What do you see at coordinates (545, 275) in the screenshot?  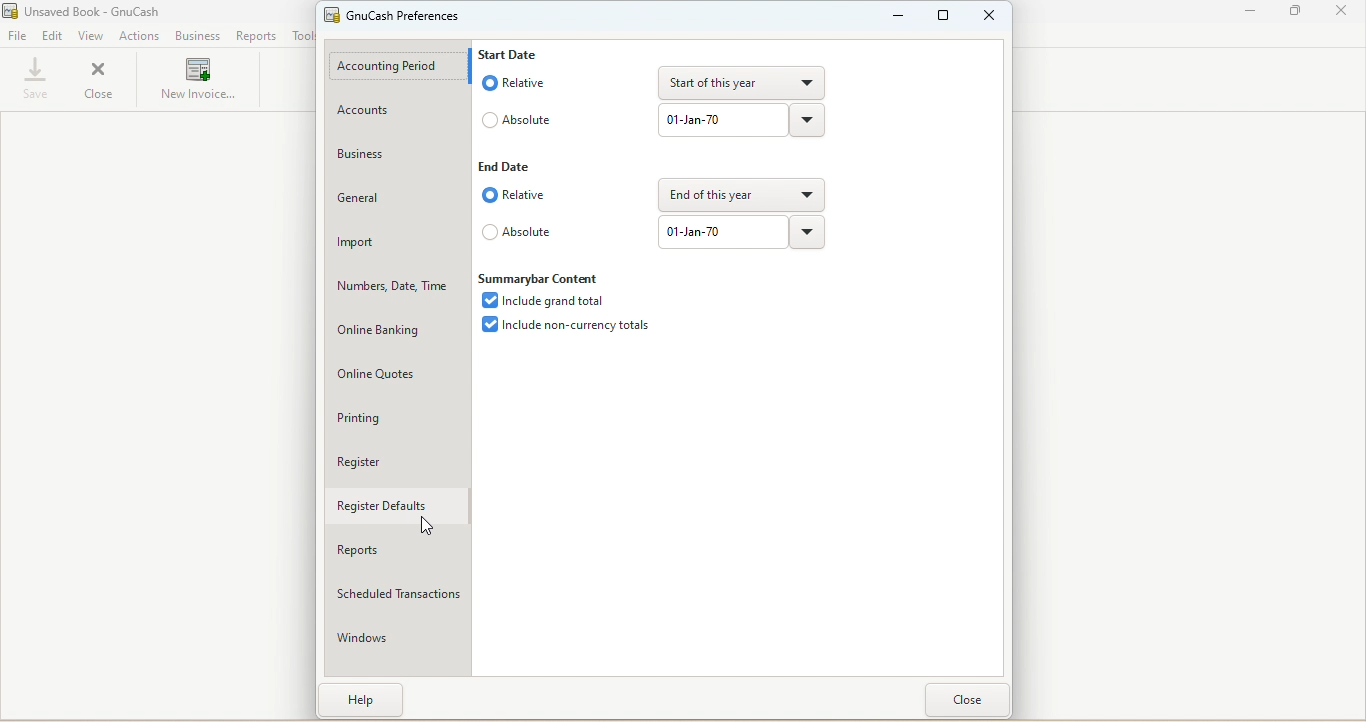 I see `Summarybar content` at bounding box center [545, 275].